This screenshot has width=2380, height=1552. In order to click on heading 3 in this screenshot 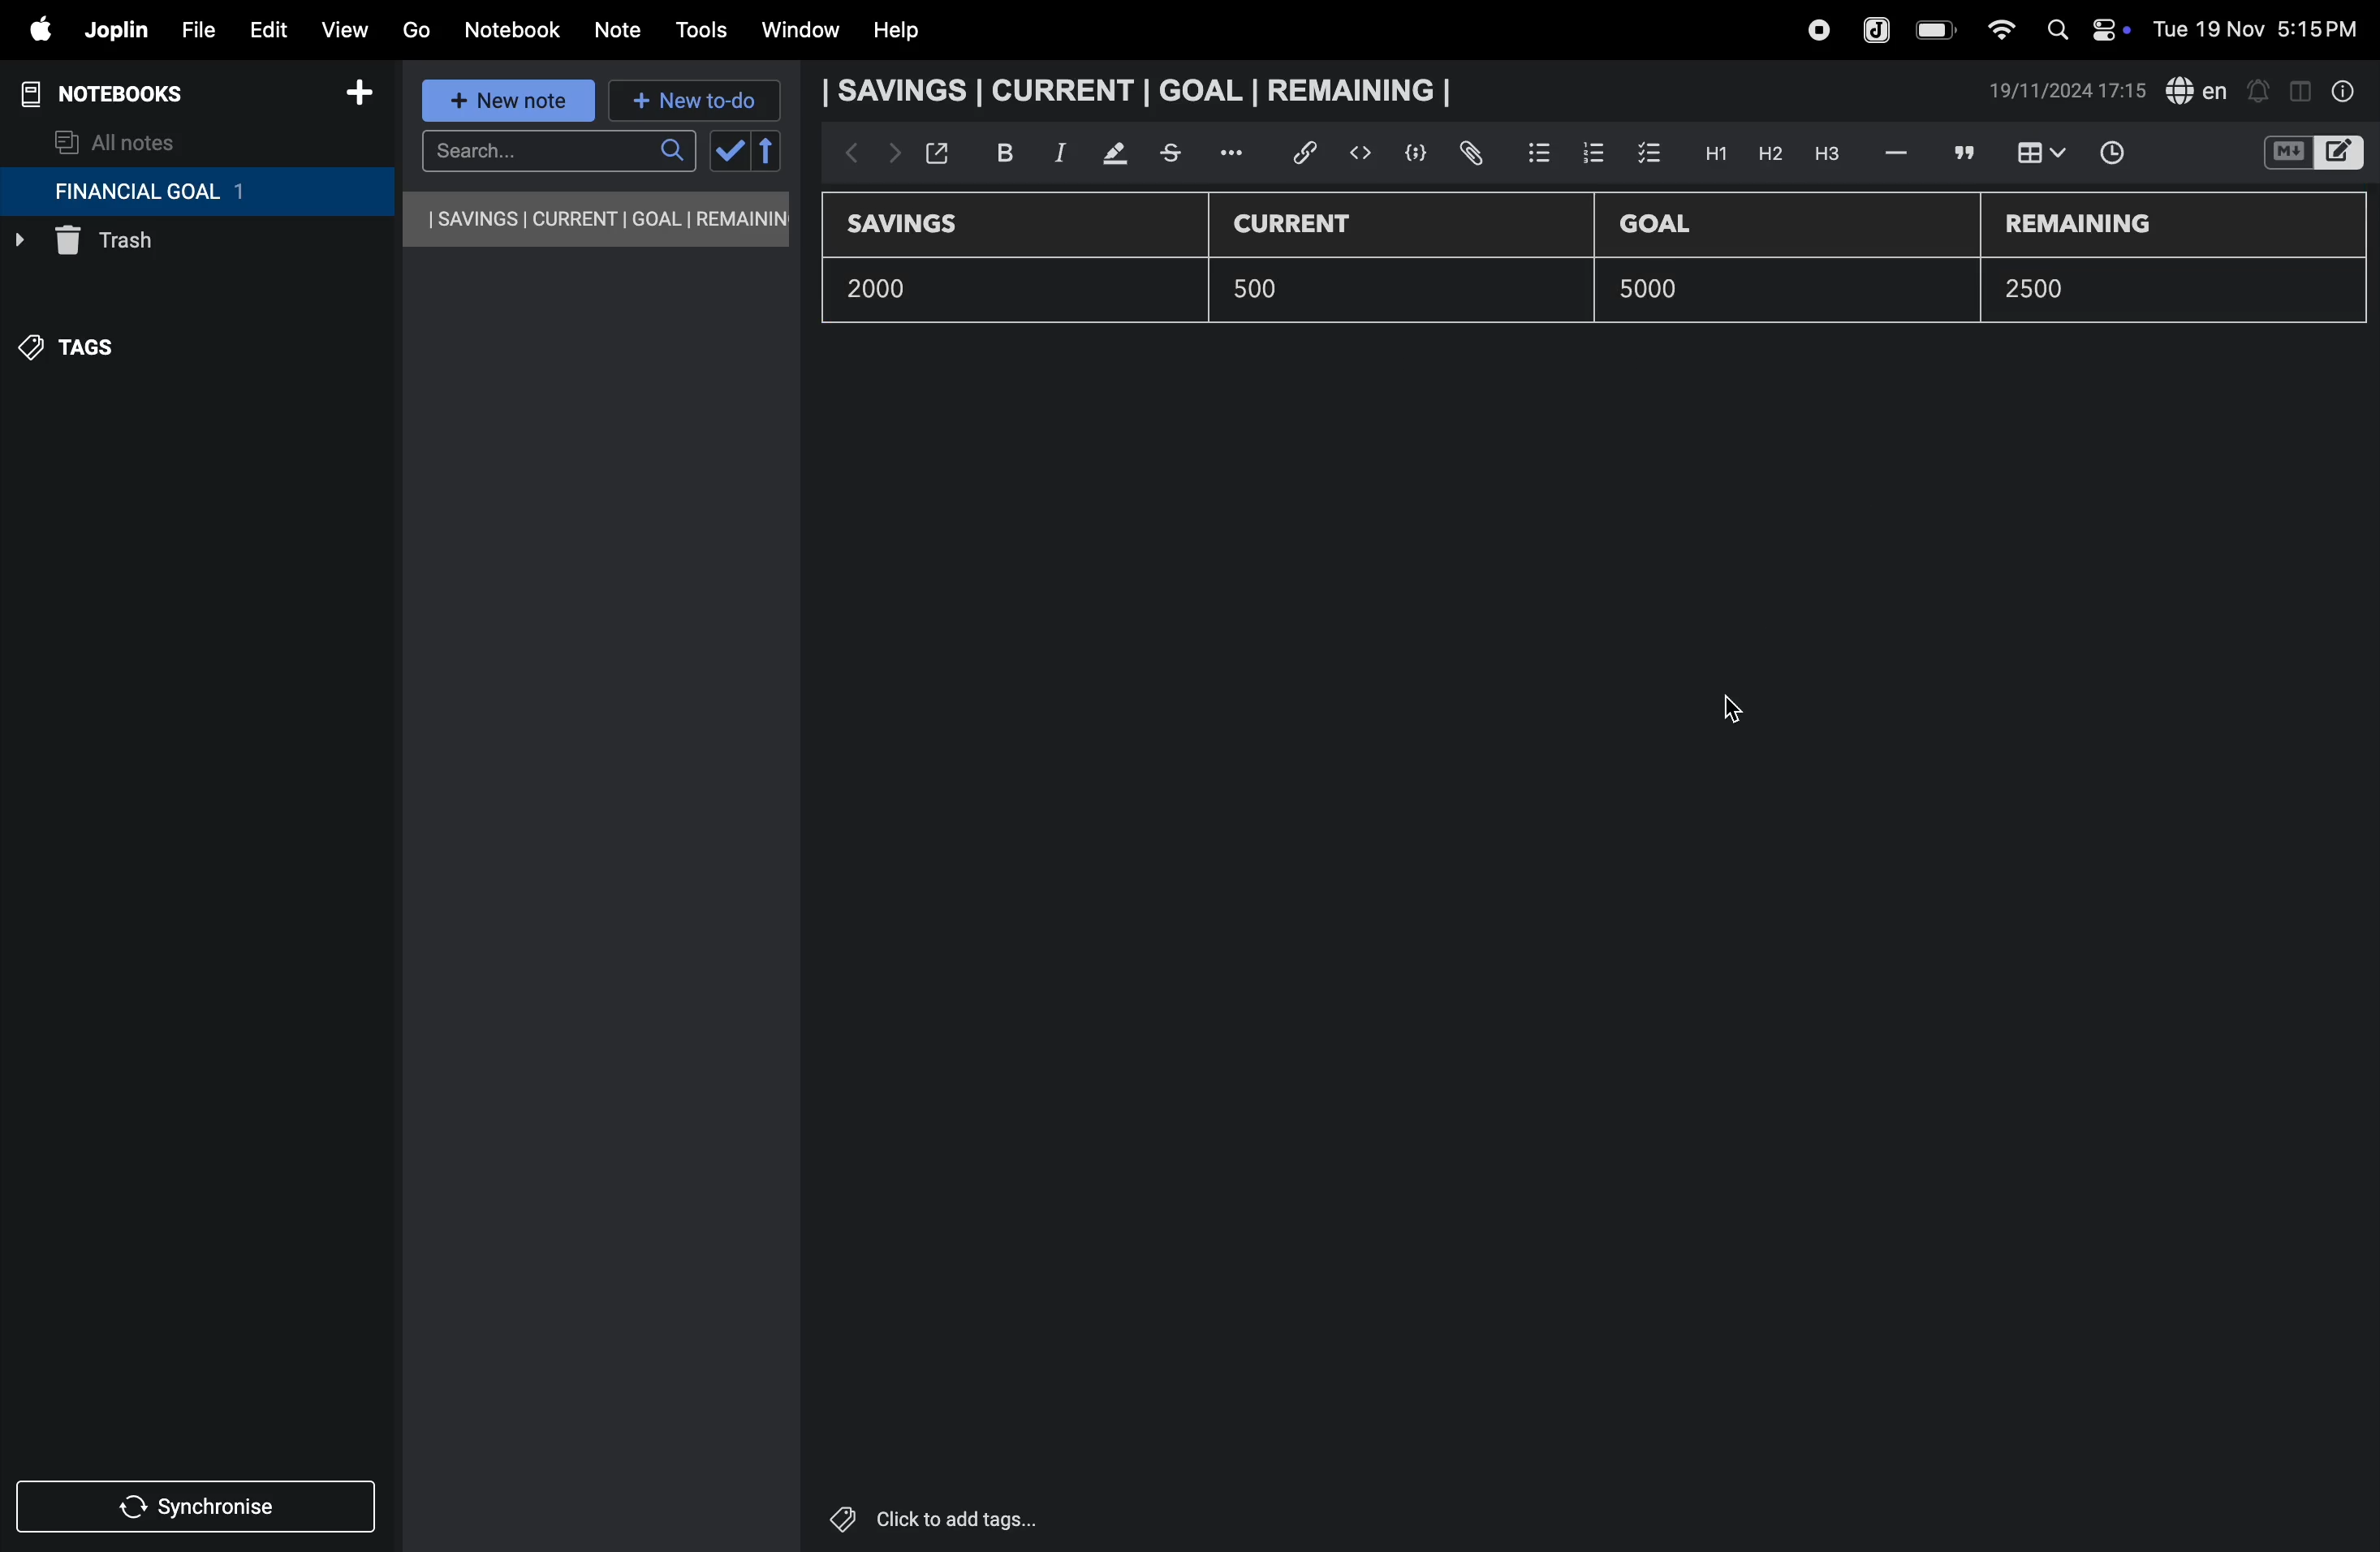, I will do `click(1827, 154)`.